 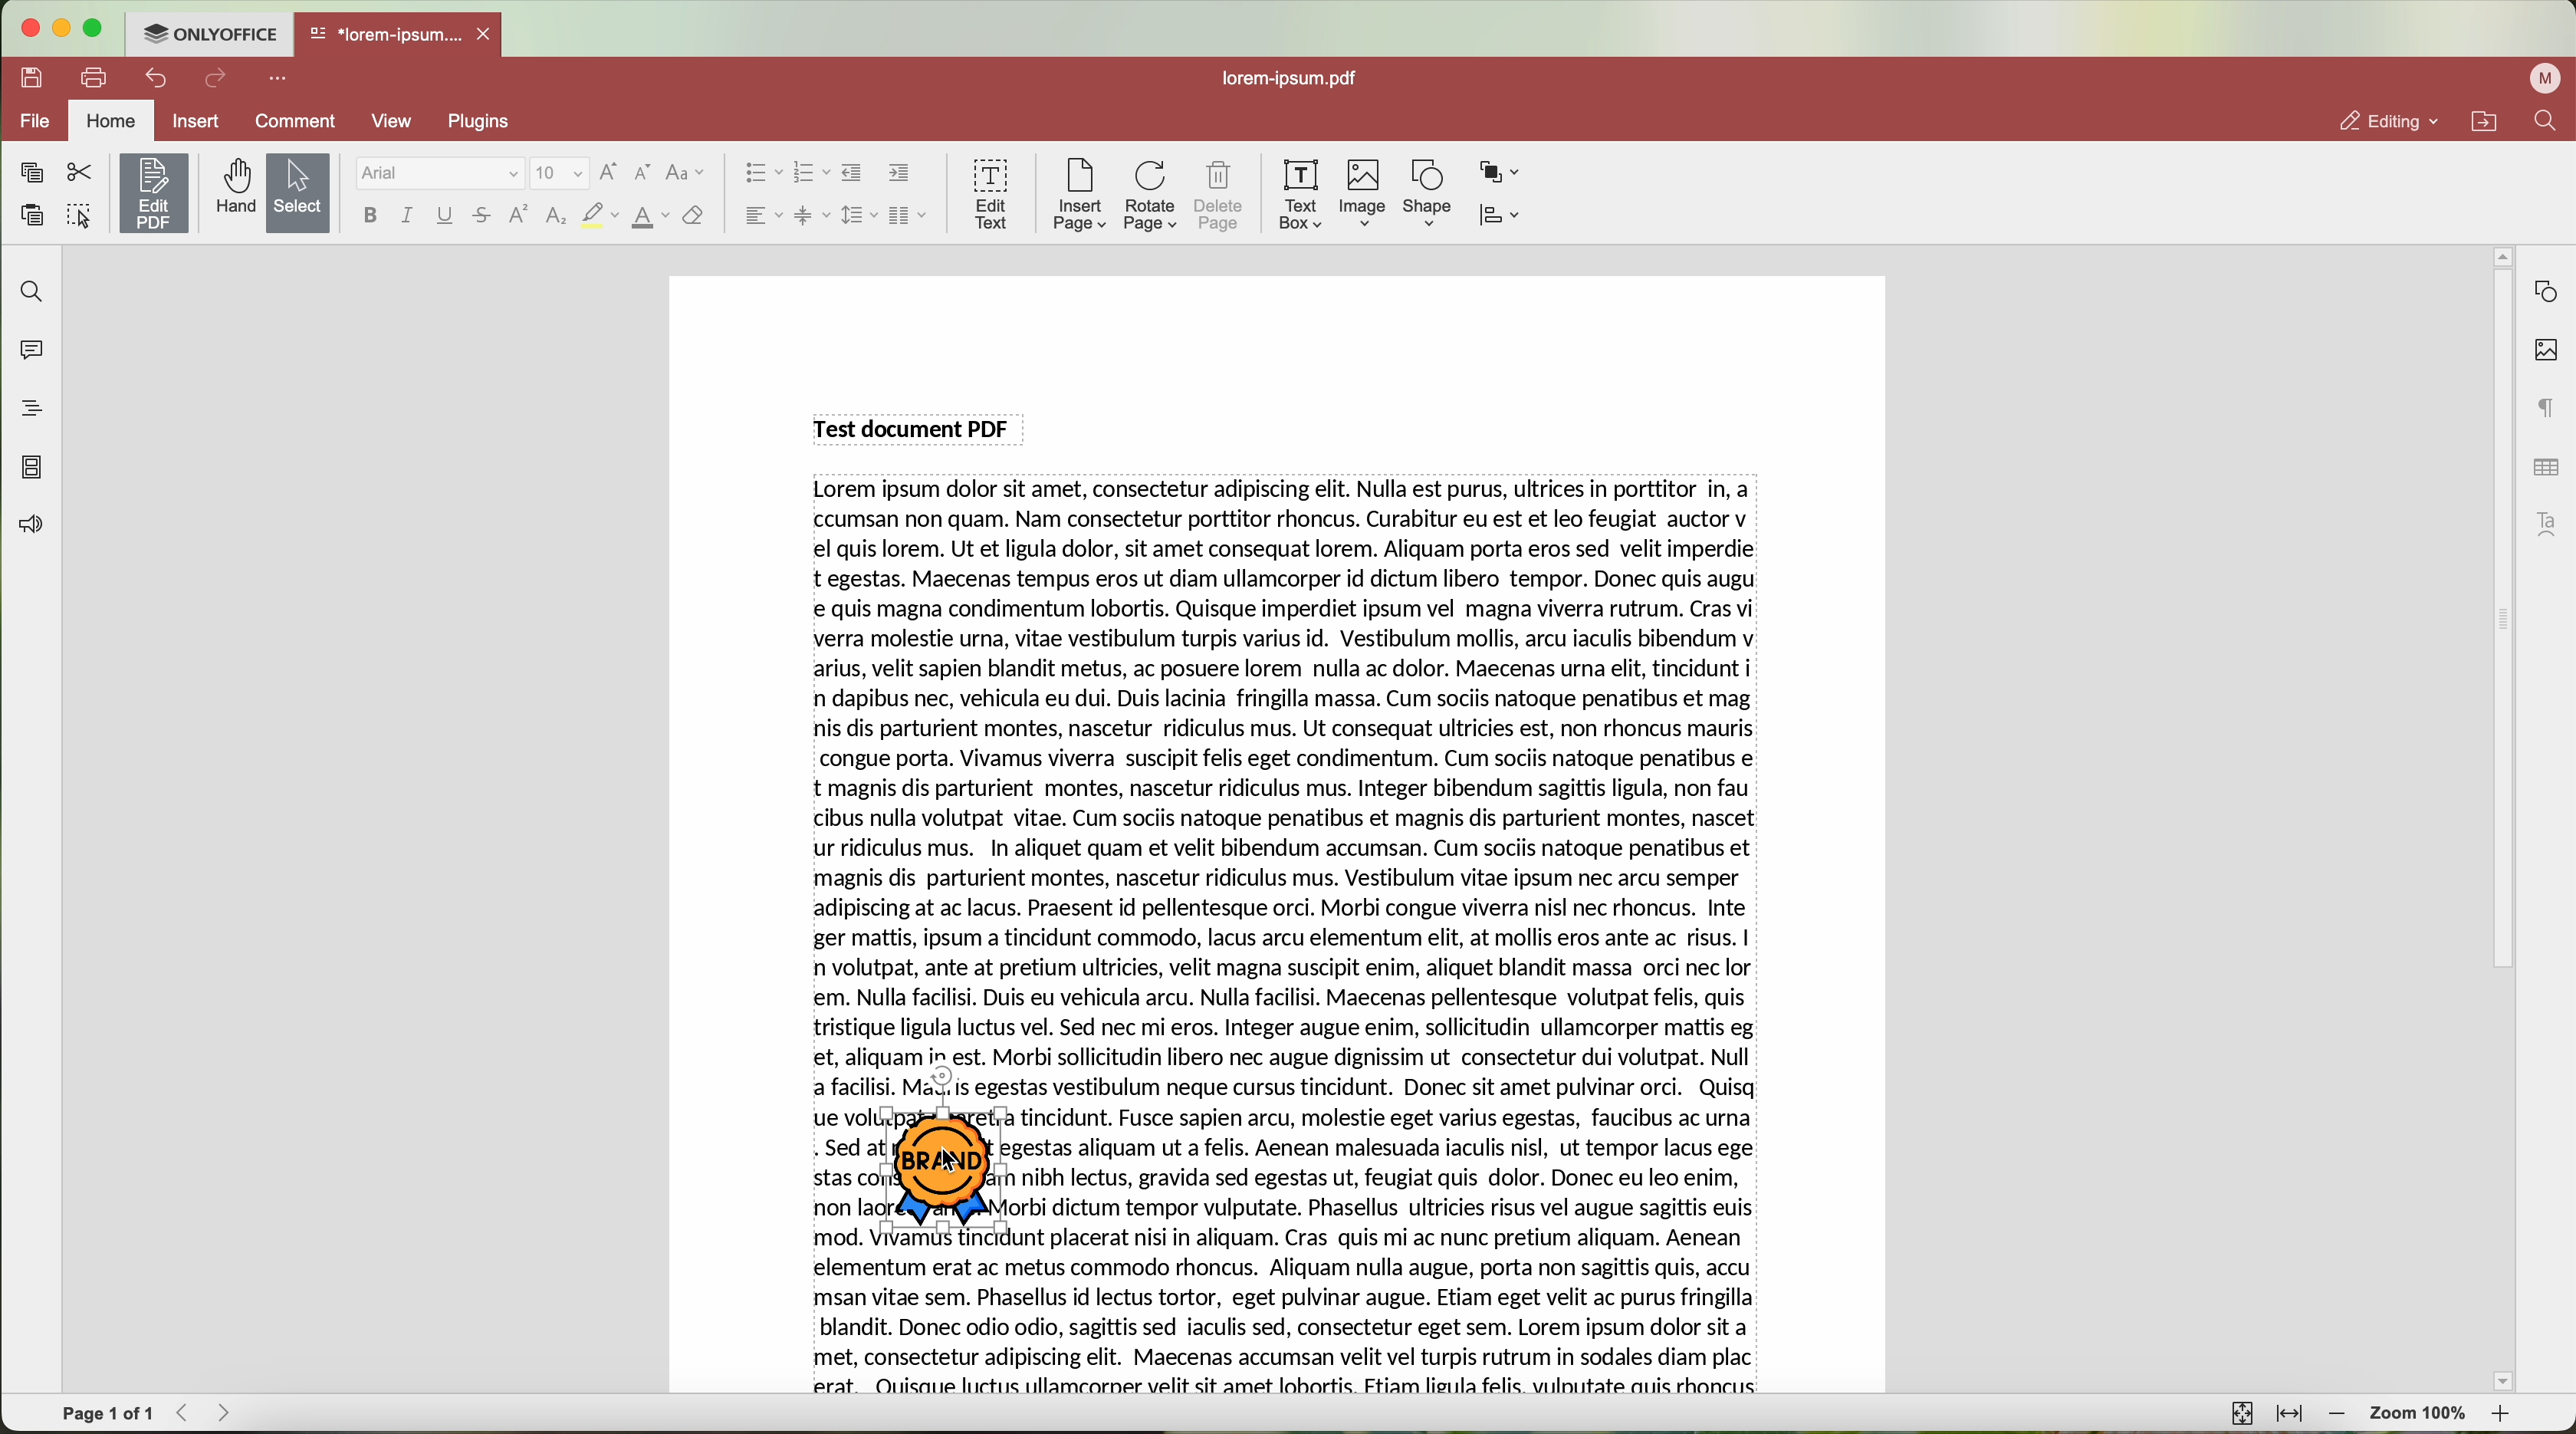 I want to click on feedback & support, so click(x=29, y=528).